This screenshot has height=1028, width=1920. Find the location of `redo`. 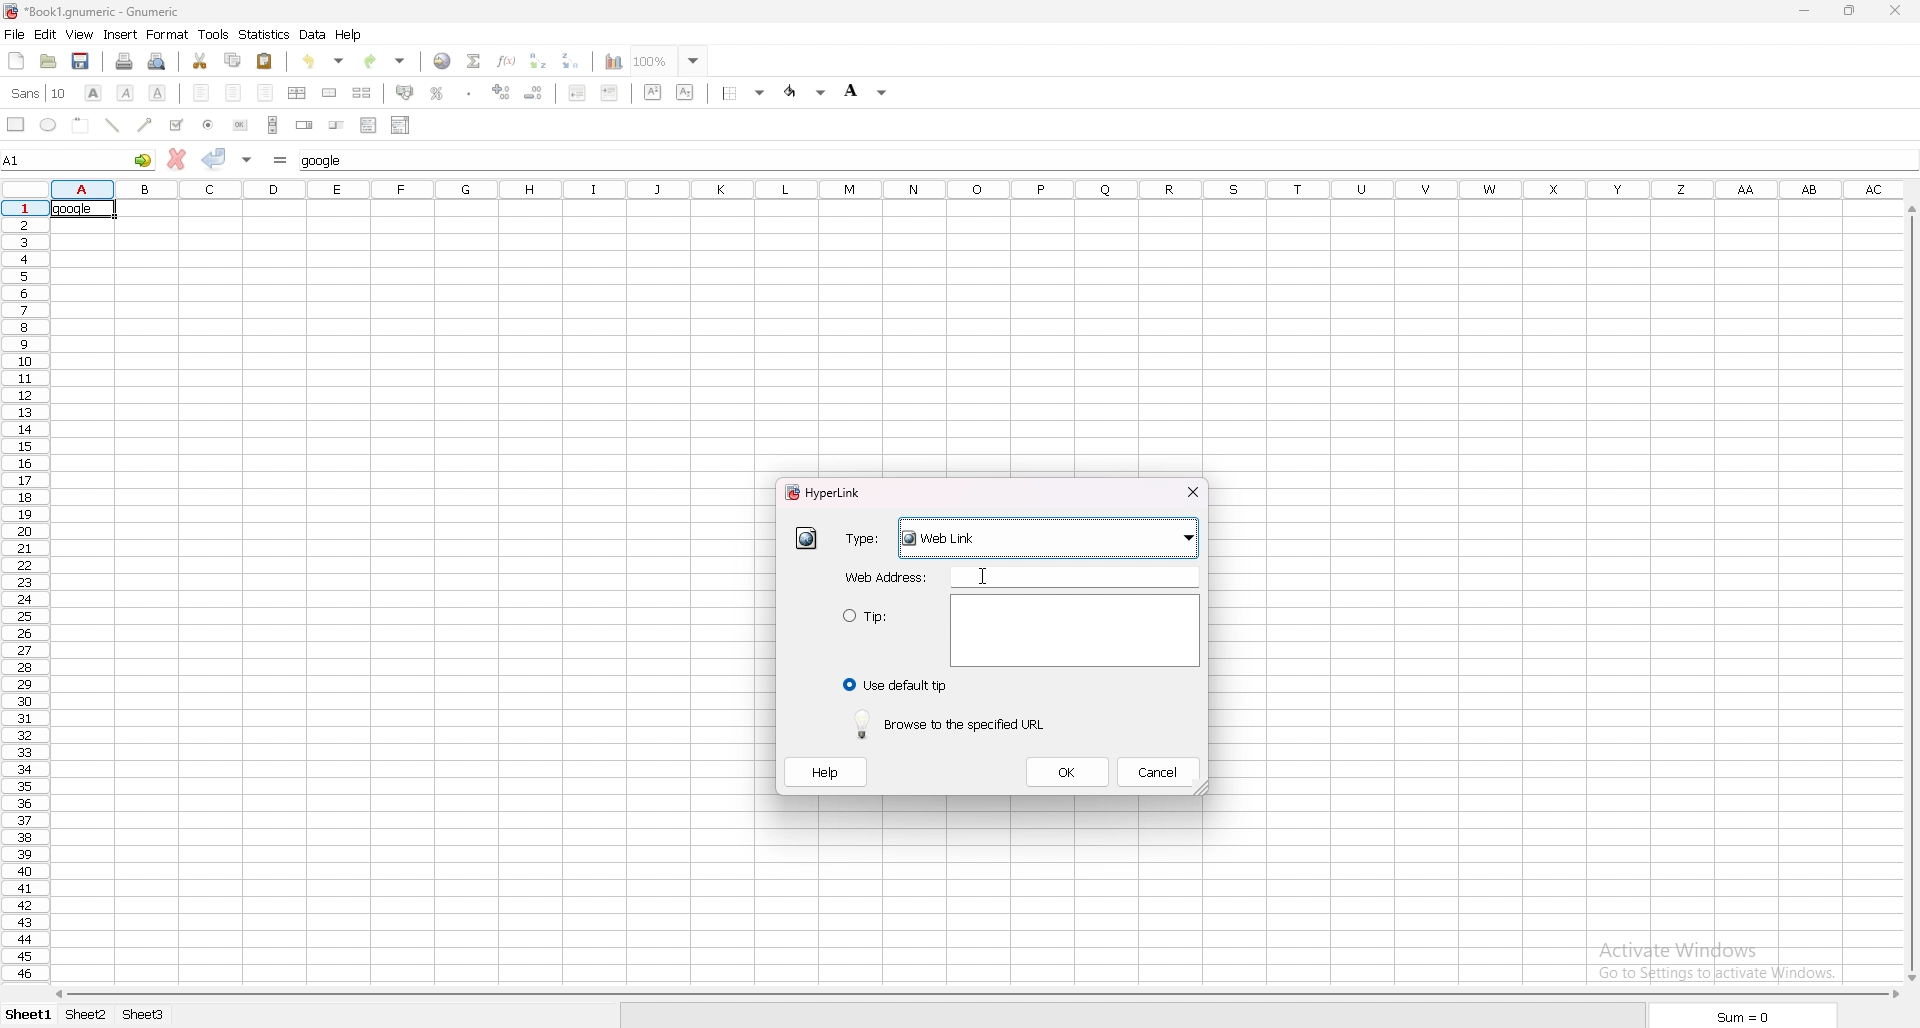

redo is located at coordinates (386, 61).